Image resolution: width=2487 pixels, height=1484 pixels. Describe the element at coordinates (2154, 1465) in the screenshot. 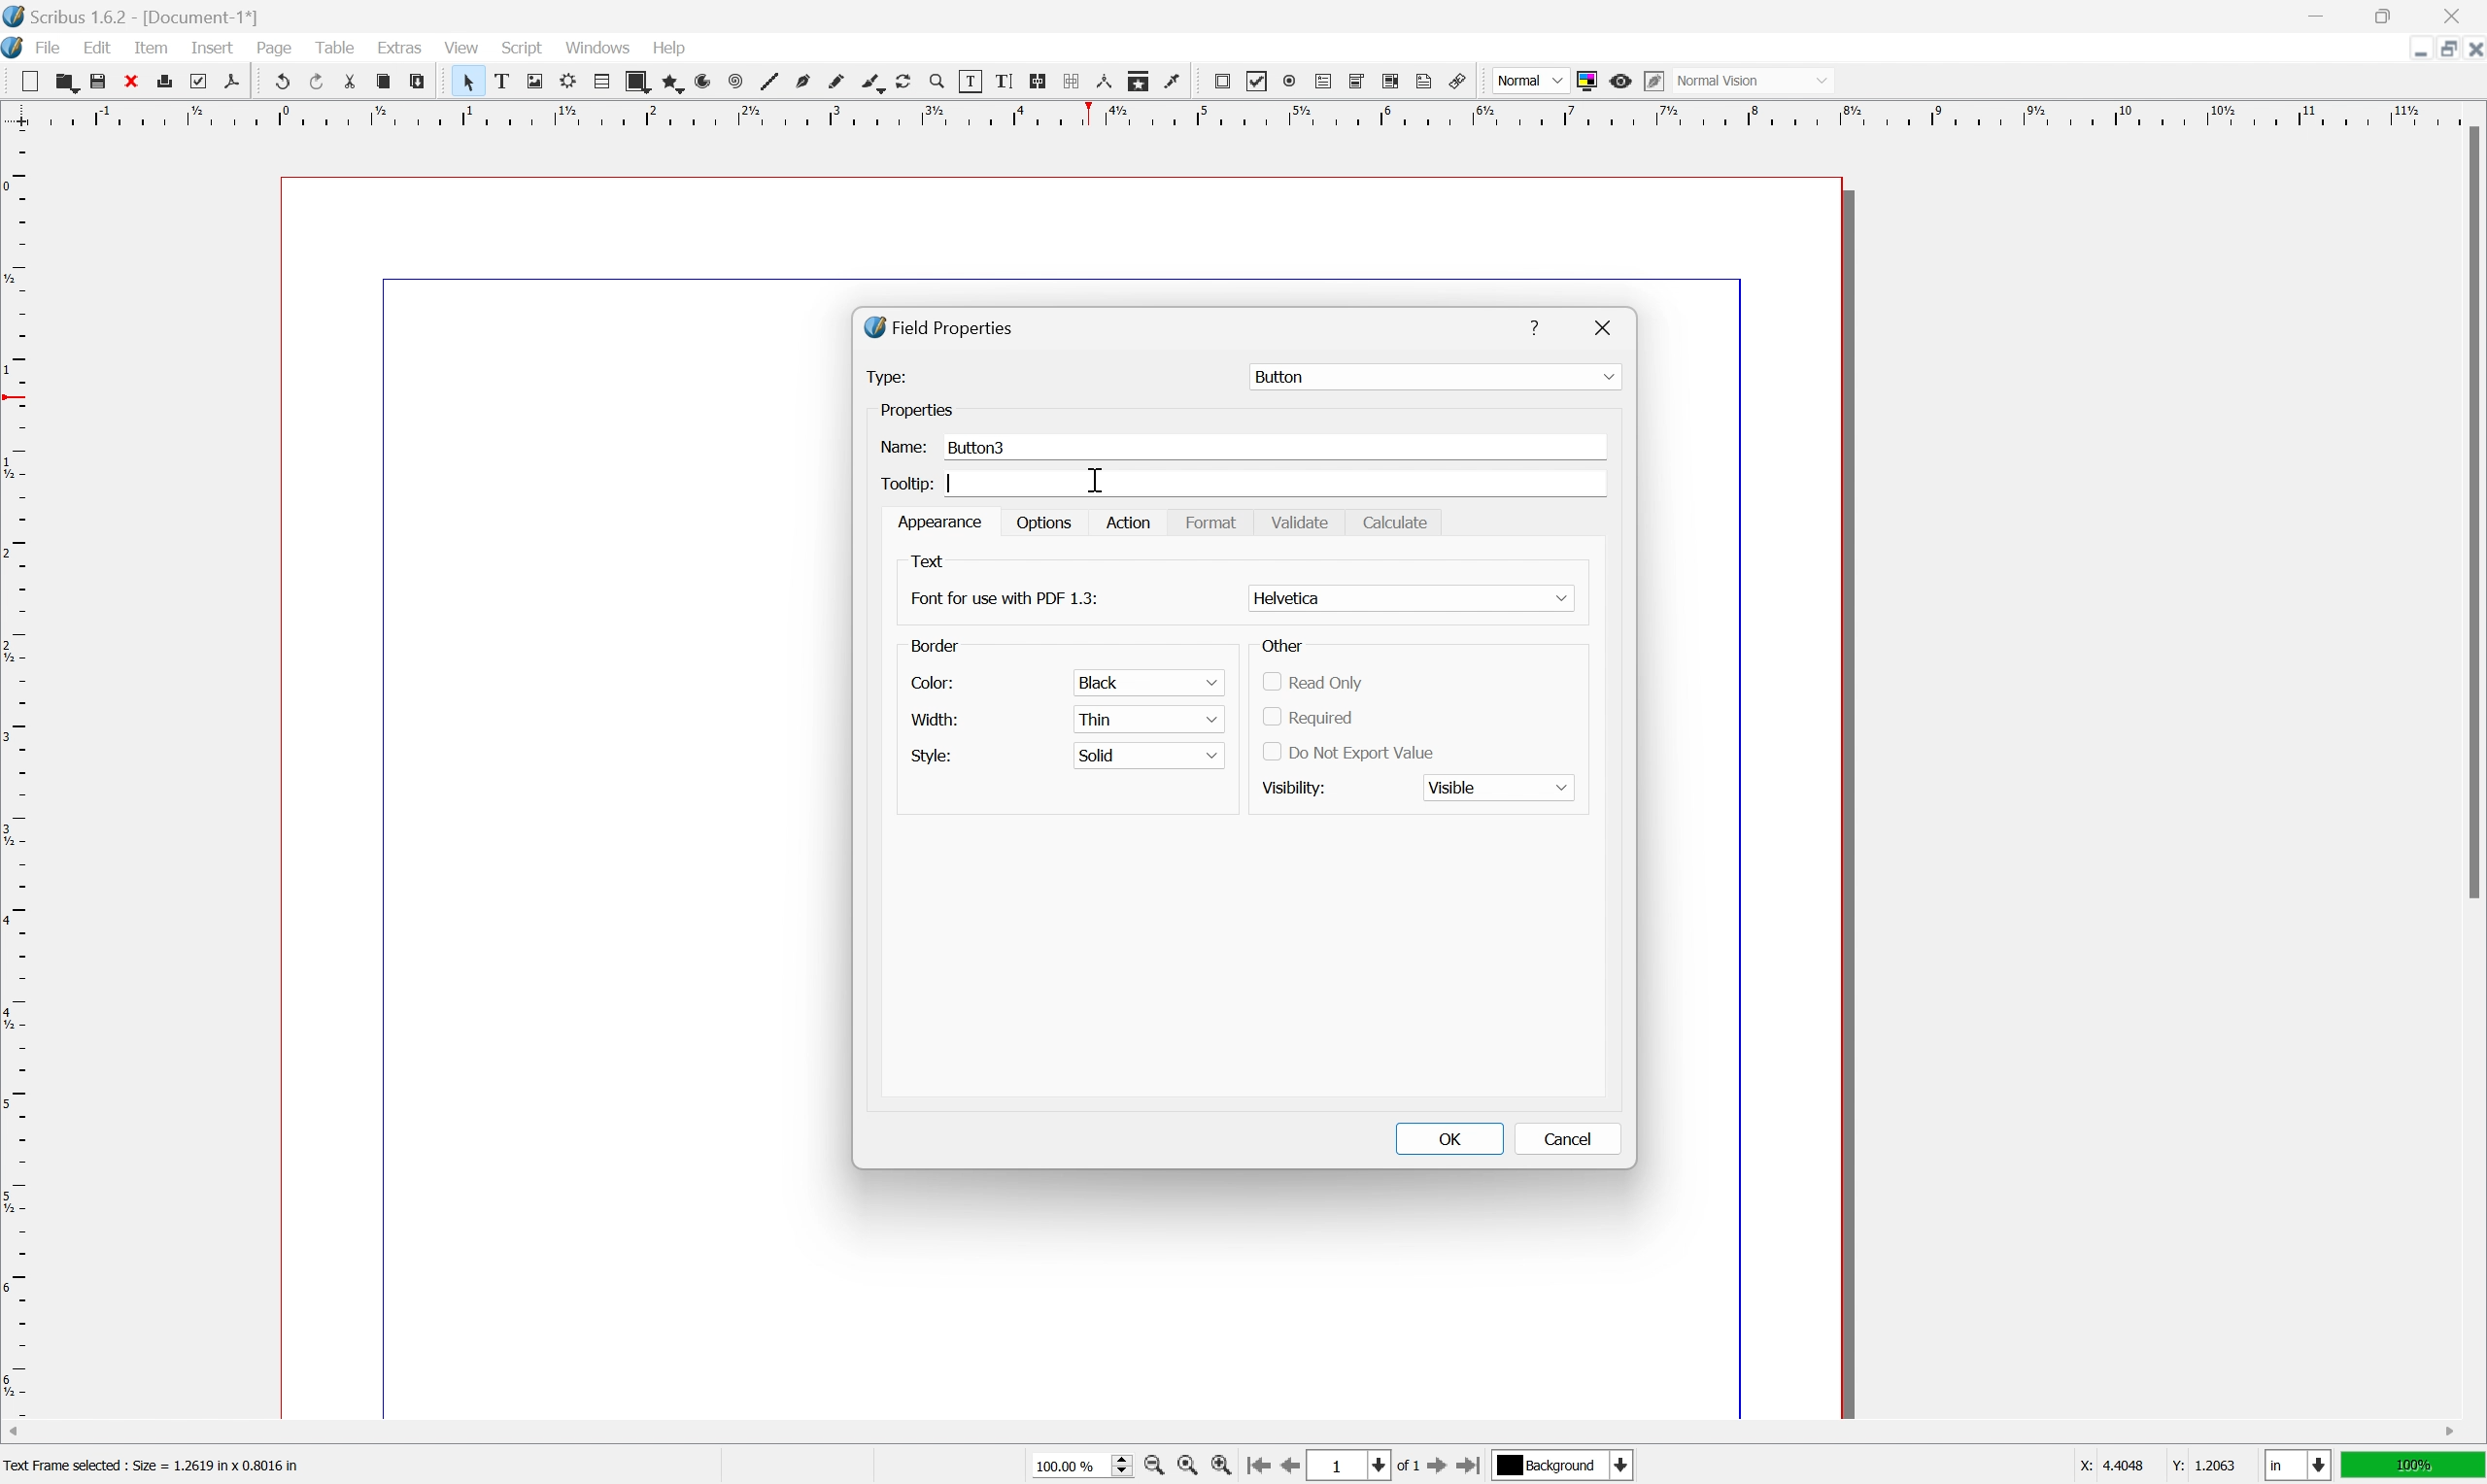

I see `X: 44048 Y: 1.2063` at that location.